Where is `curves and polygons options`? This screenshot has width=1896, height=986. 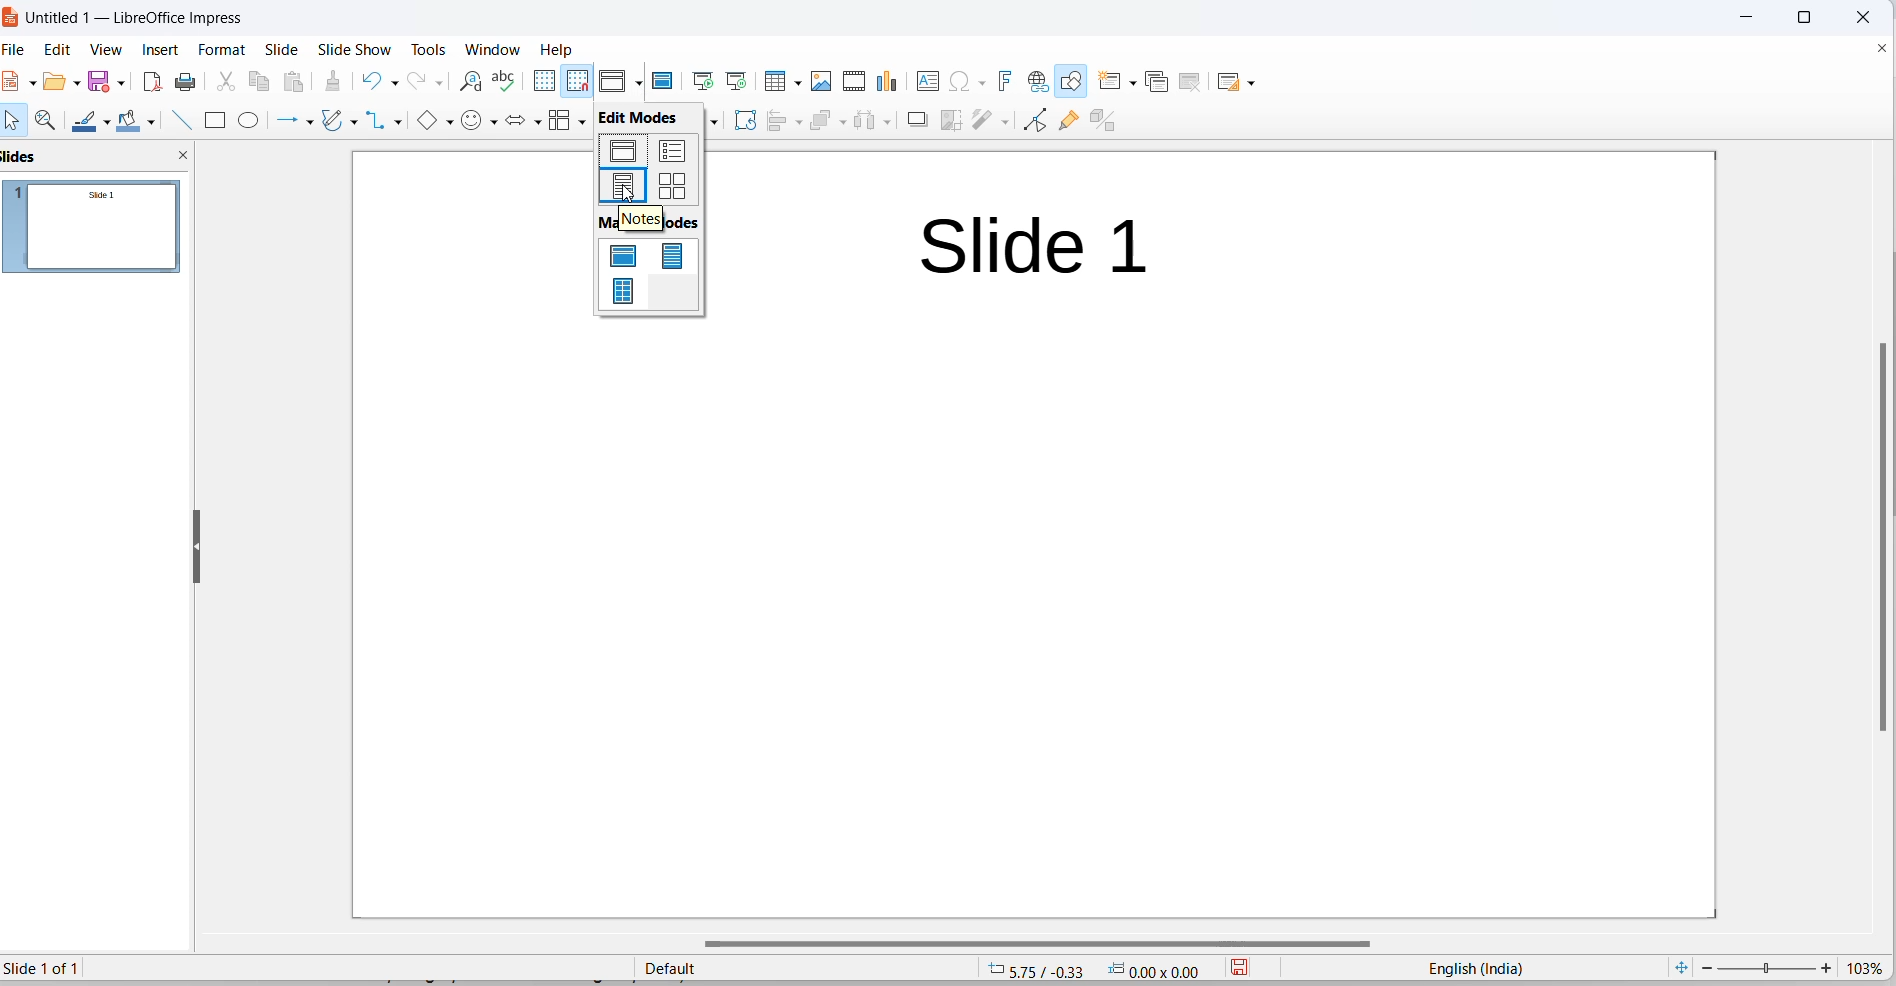
curves and polygons options is located at coordinates (359, 121).